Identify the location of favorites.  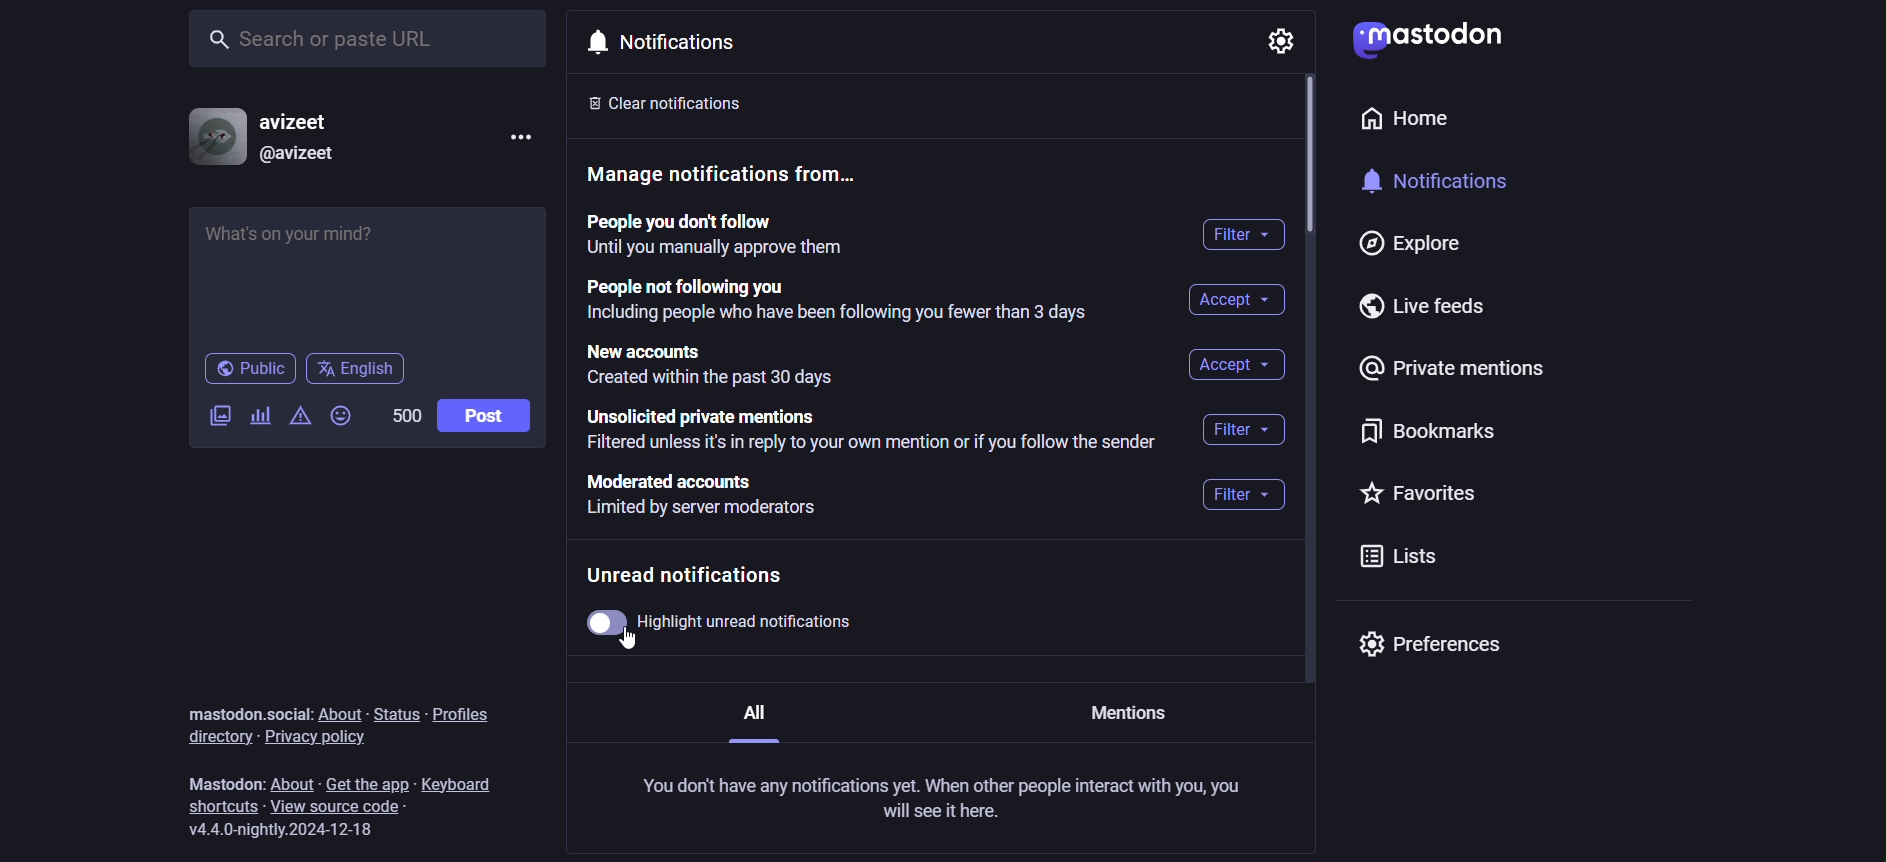
(1421, 498).